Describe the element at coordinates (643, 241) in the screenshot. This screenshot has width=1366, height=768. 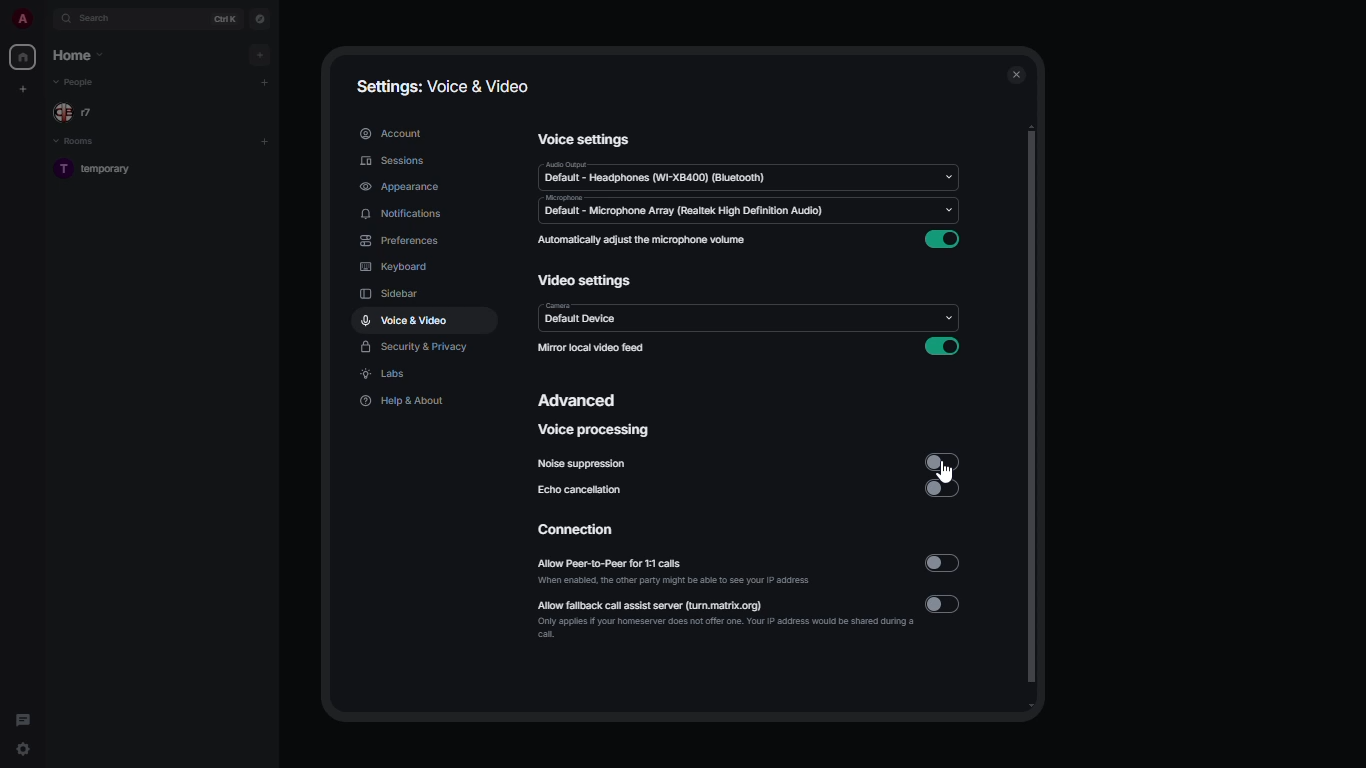
I see `automatically adjust the microphone volume` at that location.